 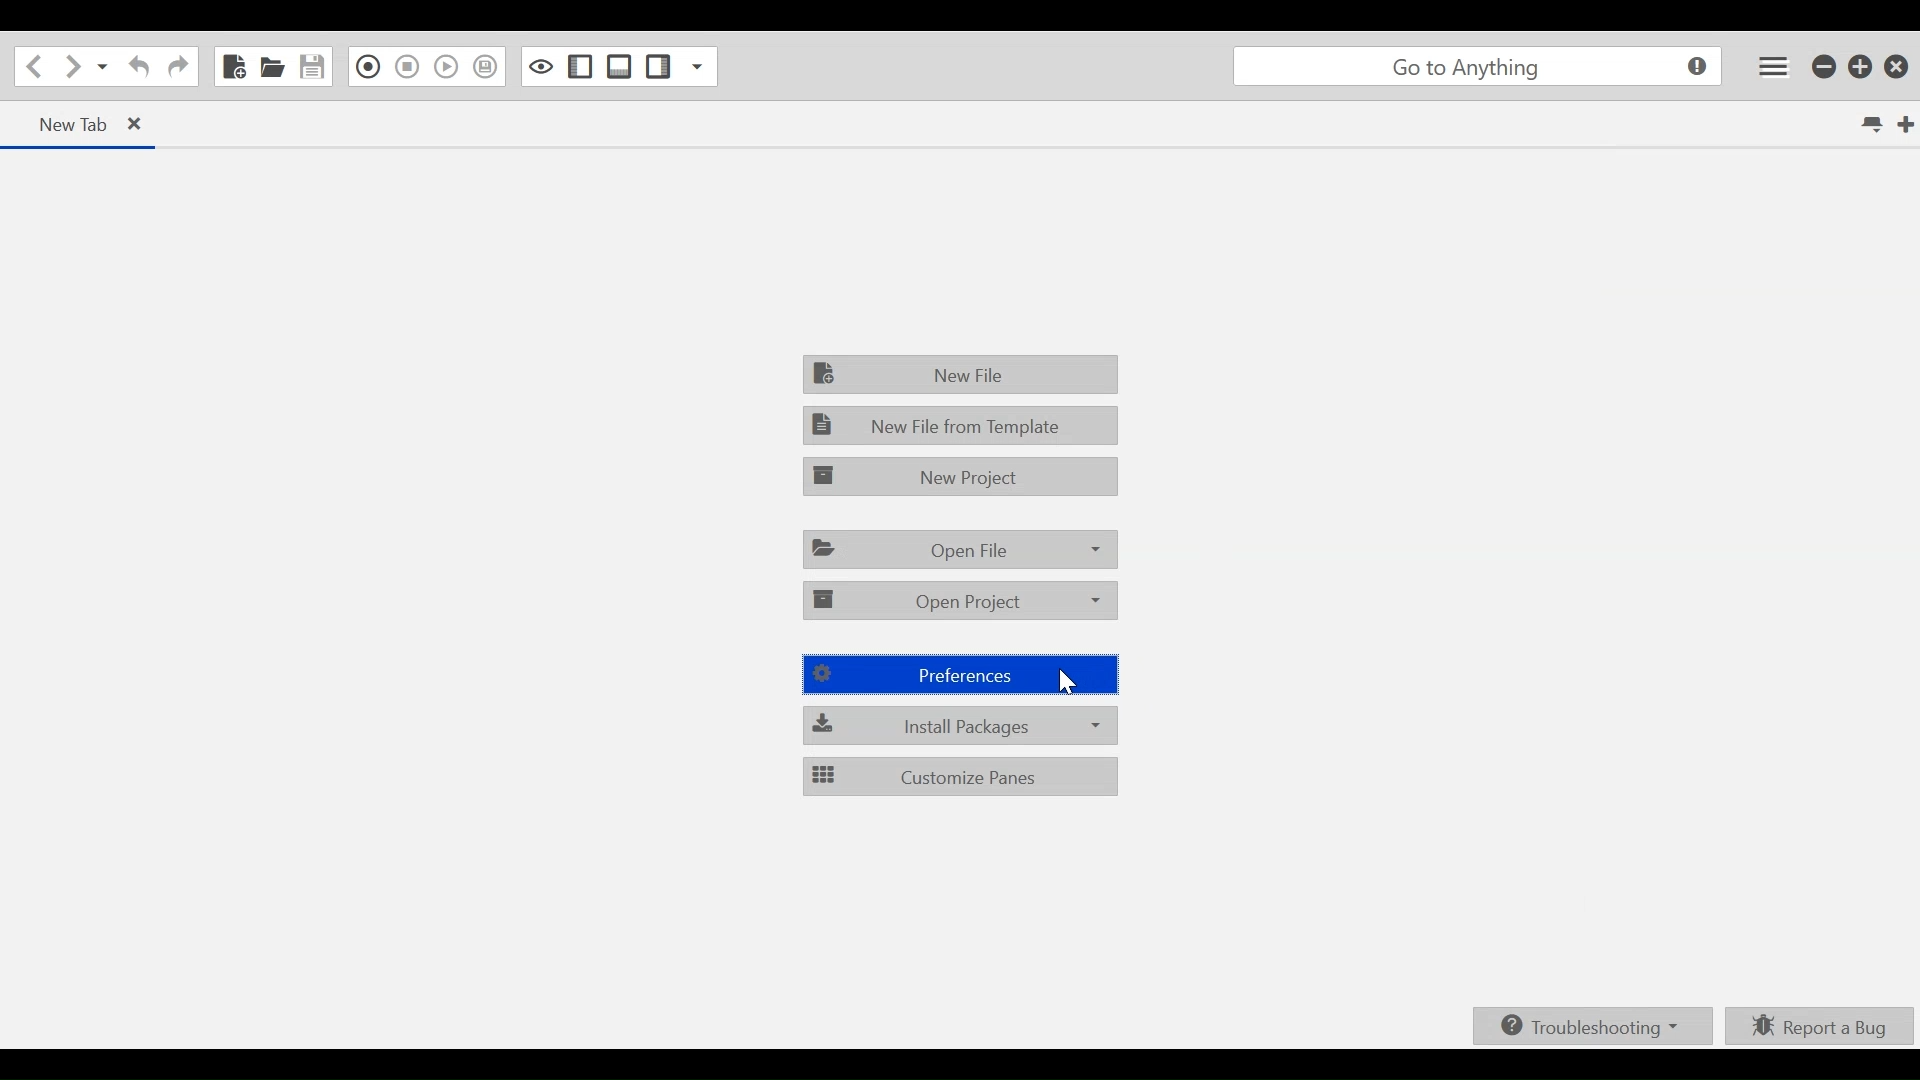 I want to click on Report a Bug, so click(x=1820, y=1025).